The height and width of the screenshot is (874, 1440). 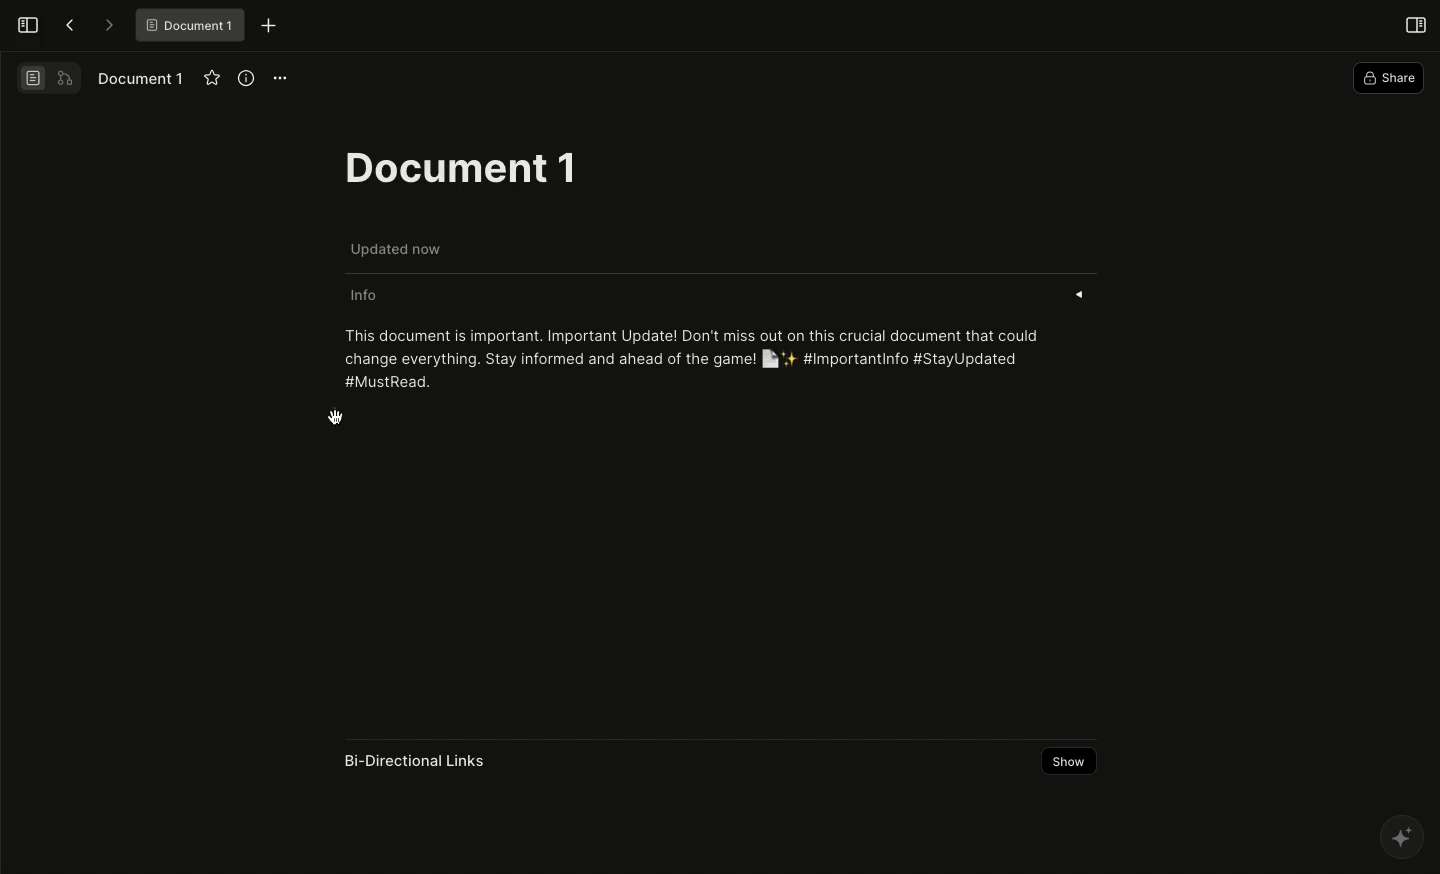 I want to click on Info, so click(x=714, y=297).